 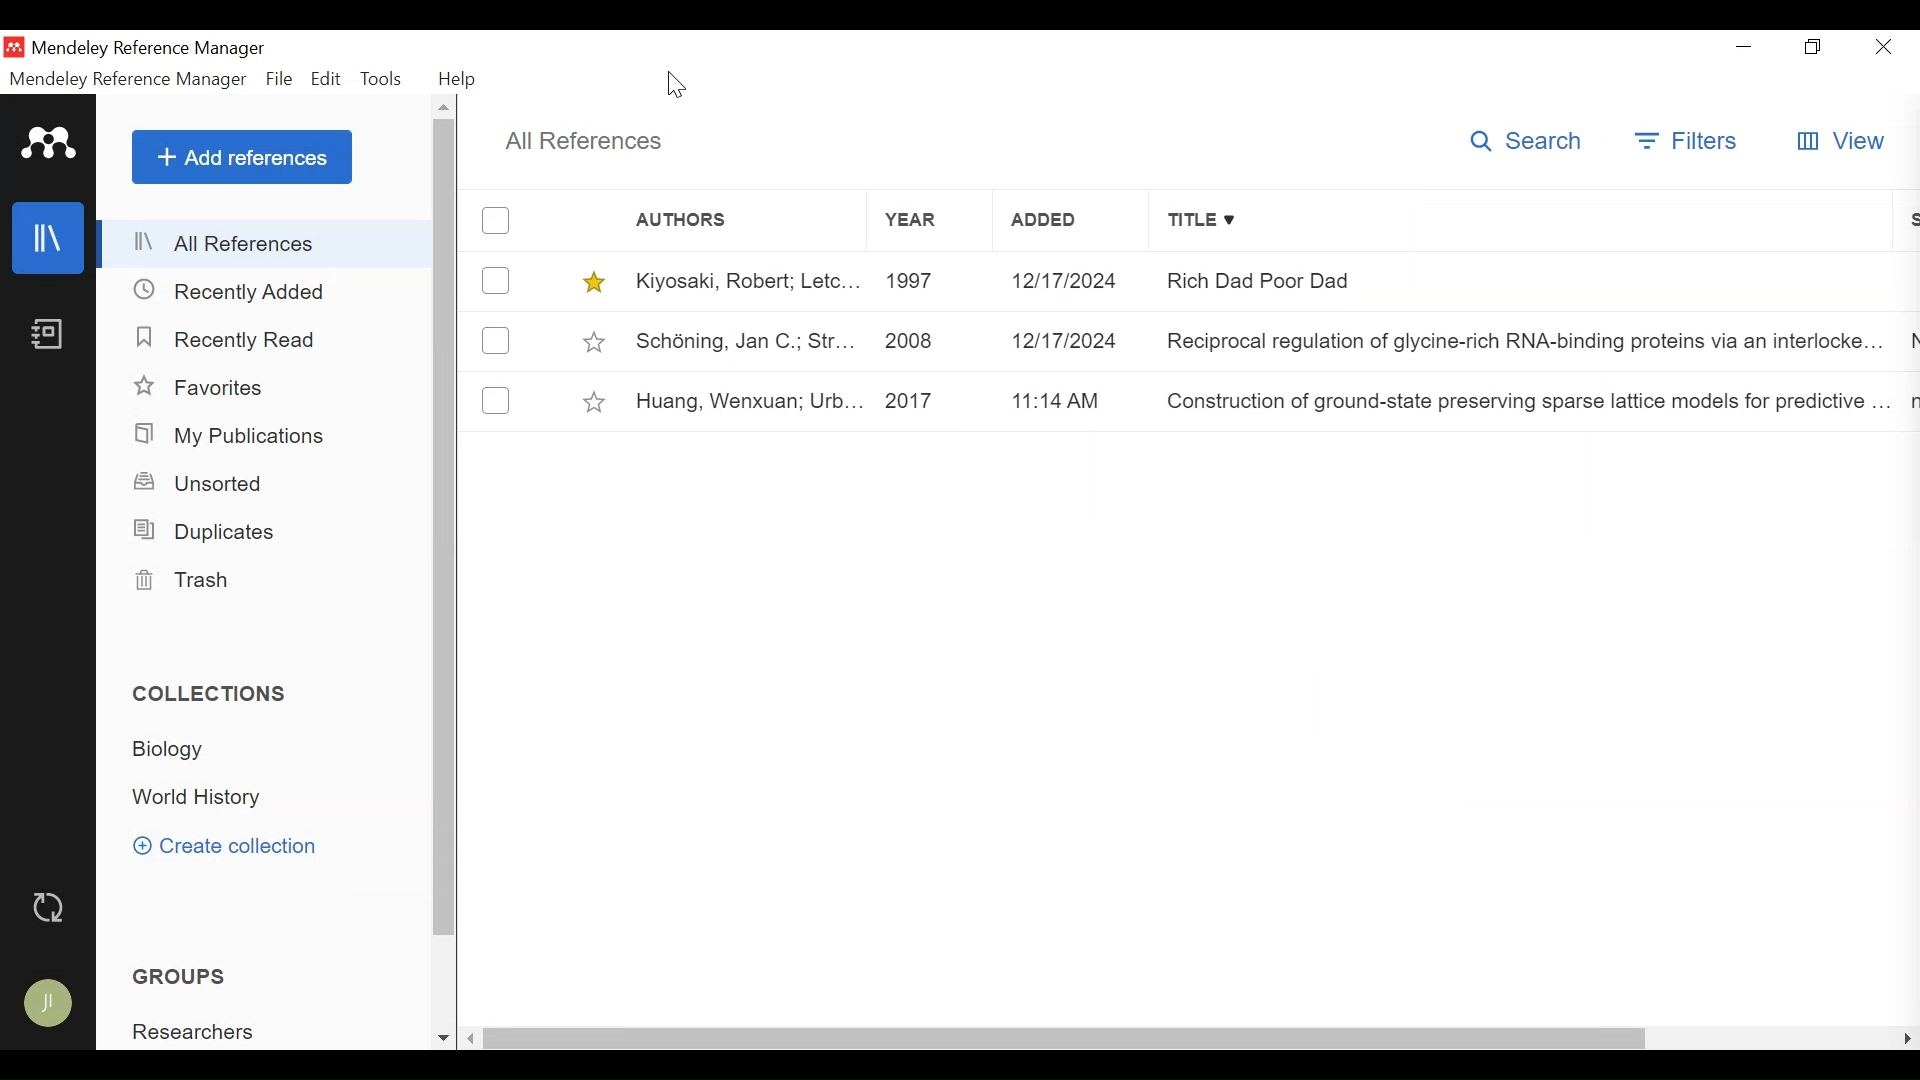 What do you see at coordinates (472, 1038) in the screenshot?
I see `Scroll Left` at bounding box center [472, 1038].